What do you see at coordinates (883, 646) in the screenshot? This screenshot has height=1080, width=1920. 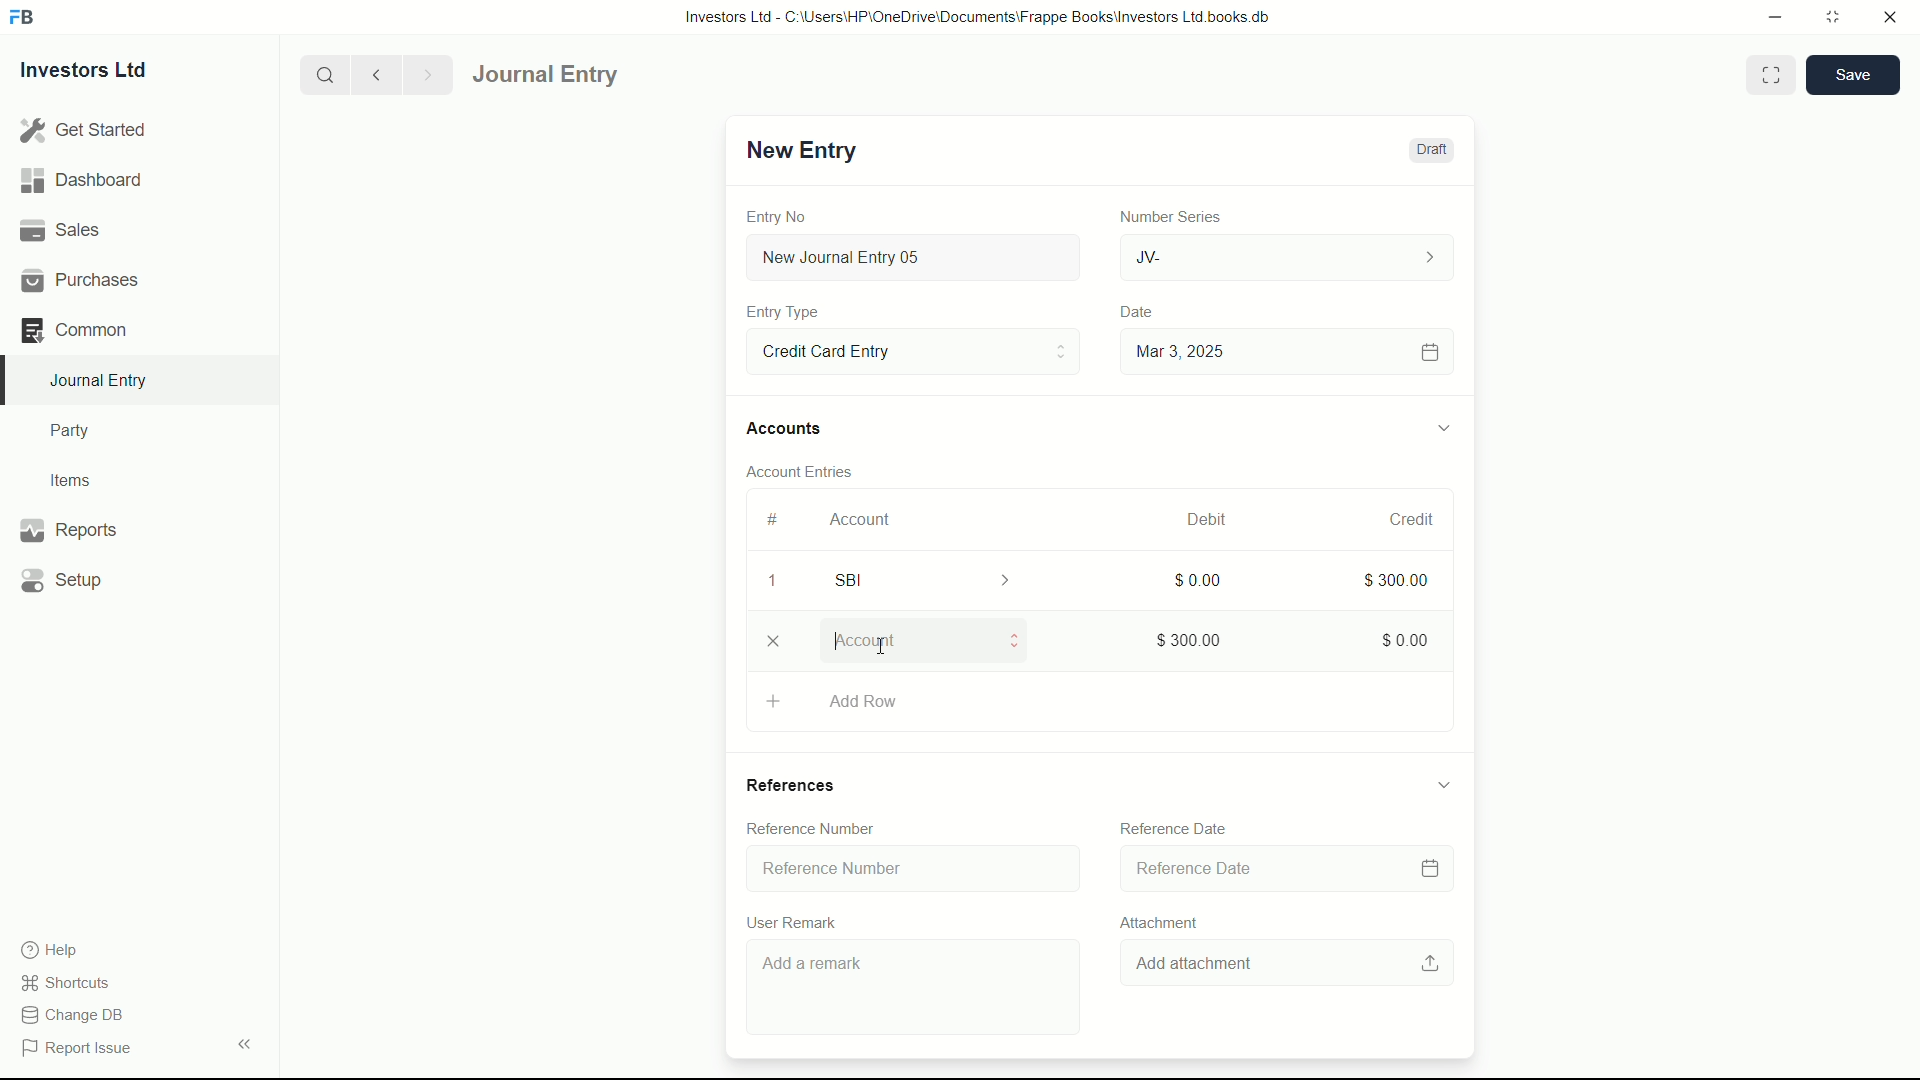 I see `cursor` at bounding box center [883, 646].